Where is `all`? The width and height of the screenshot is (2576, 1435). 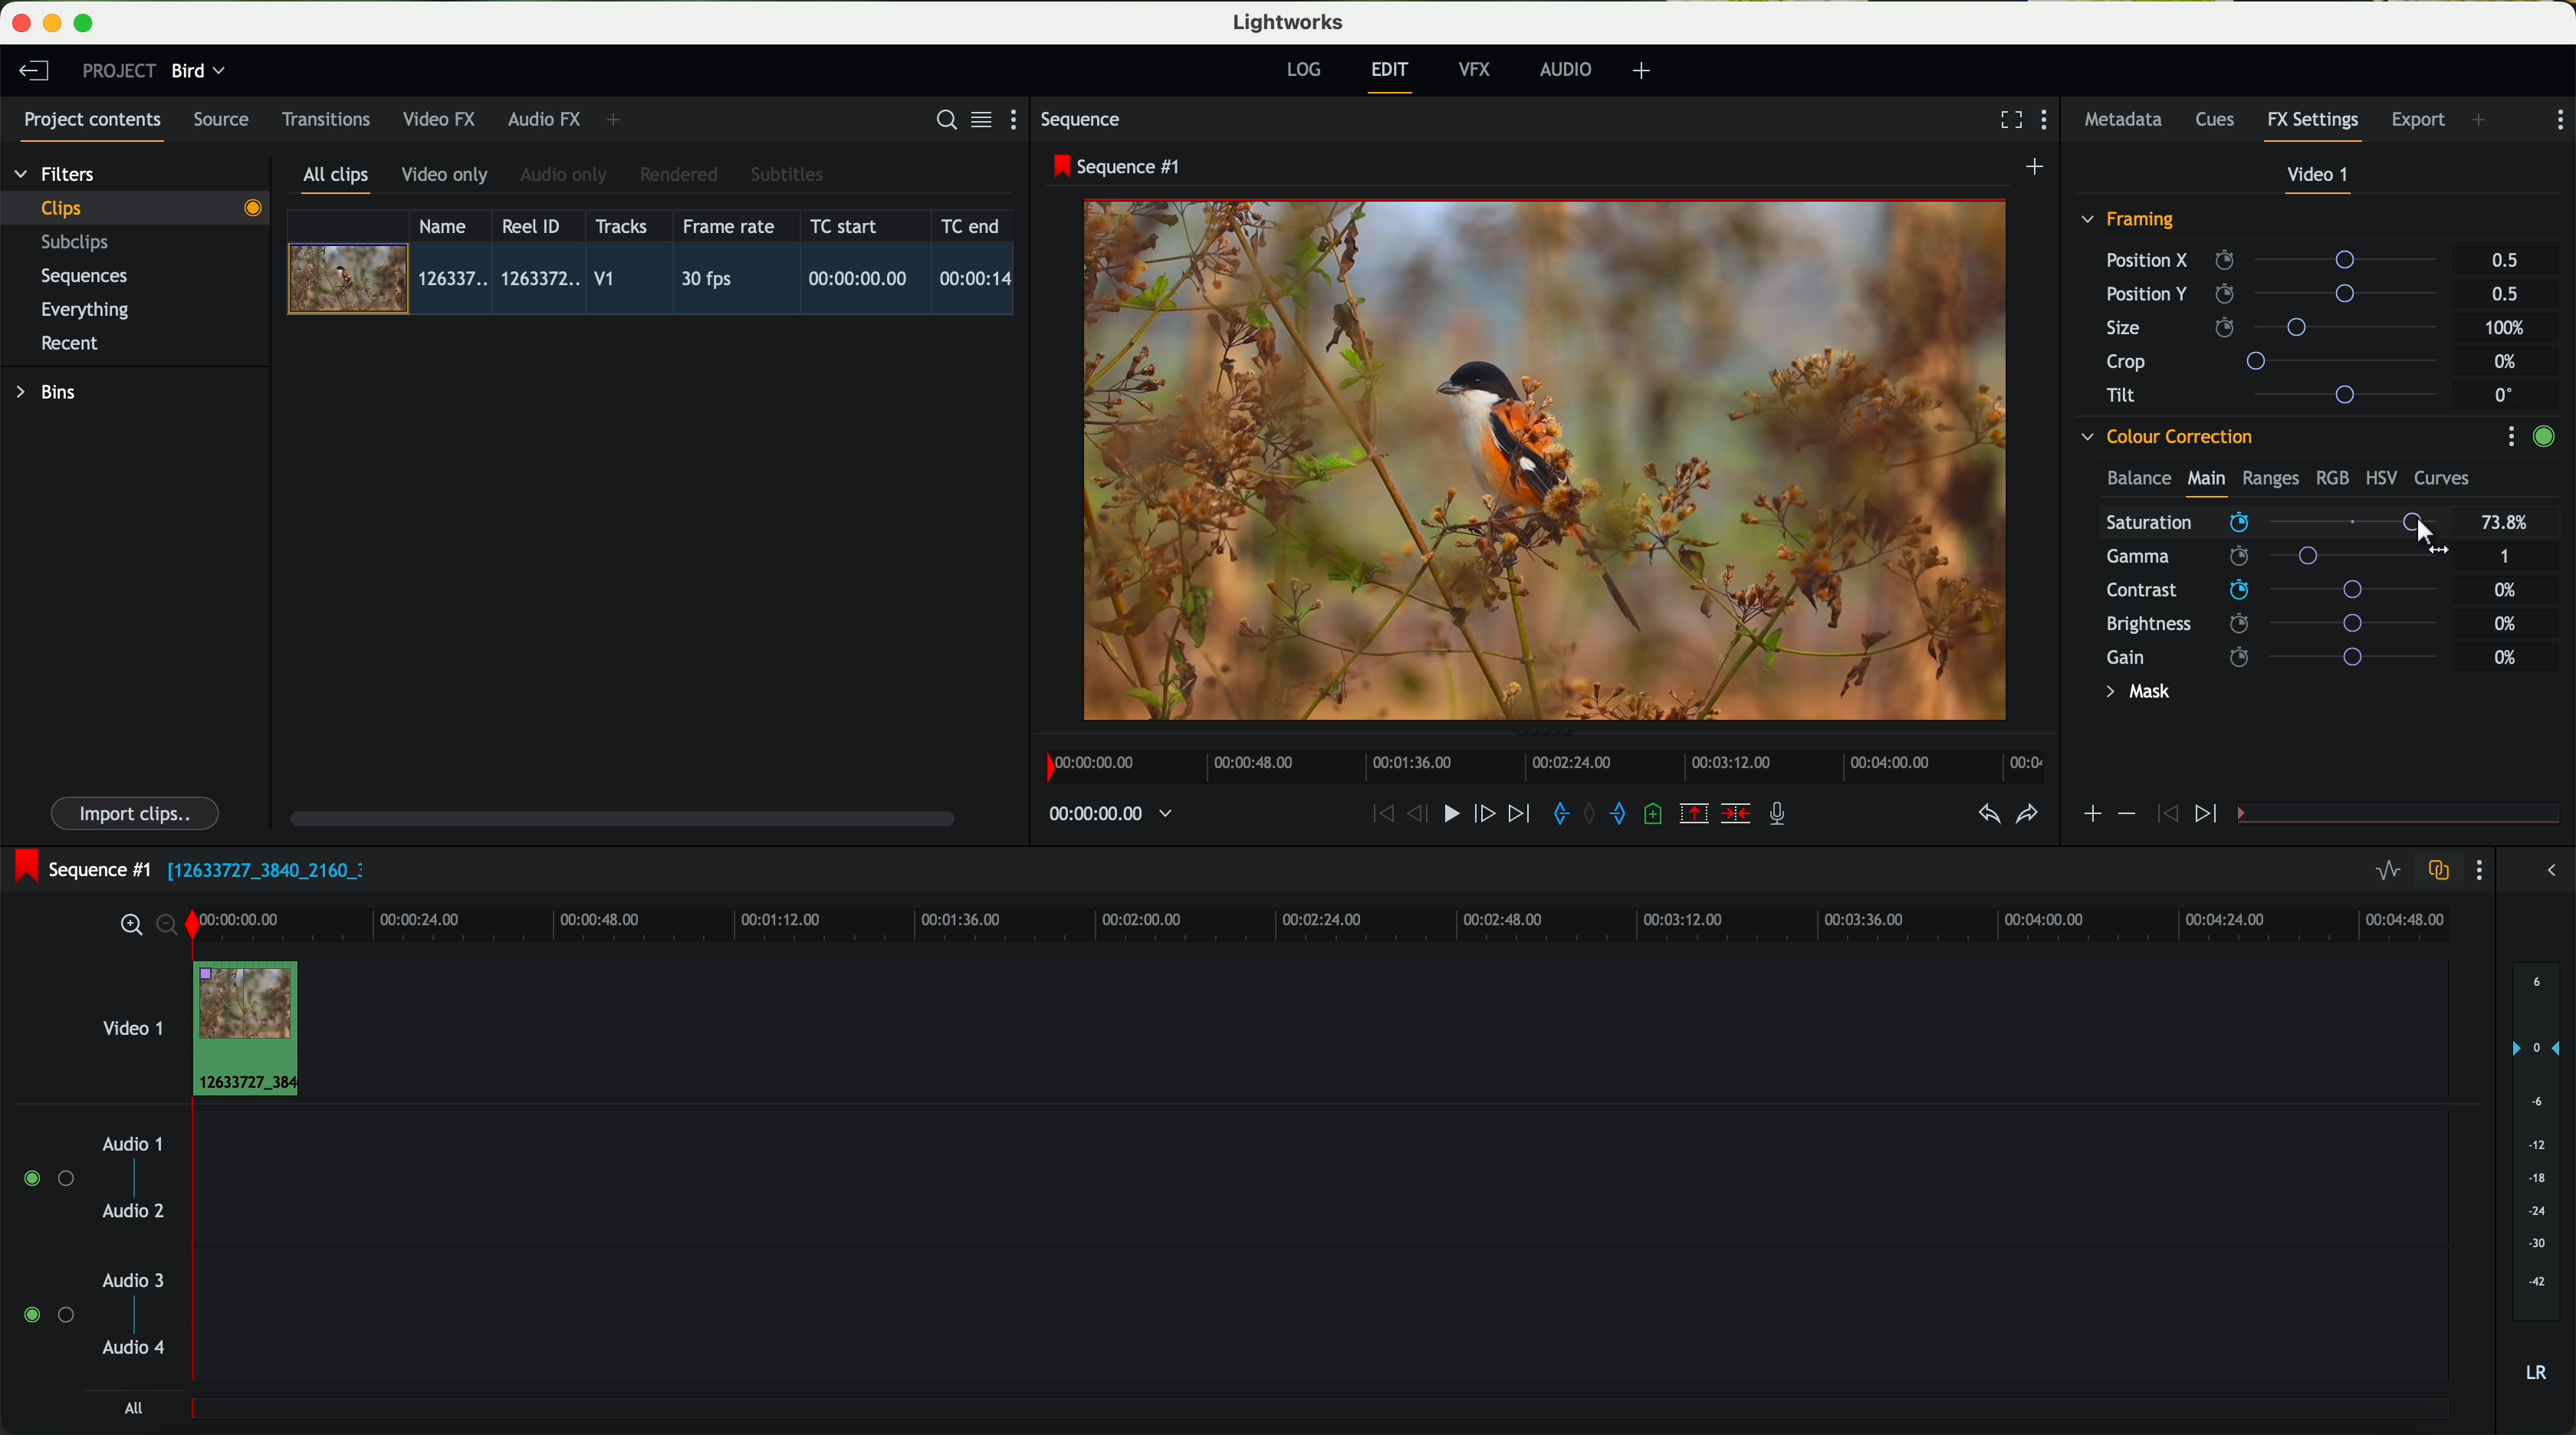 all is located at coordinates (133, 1408).